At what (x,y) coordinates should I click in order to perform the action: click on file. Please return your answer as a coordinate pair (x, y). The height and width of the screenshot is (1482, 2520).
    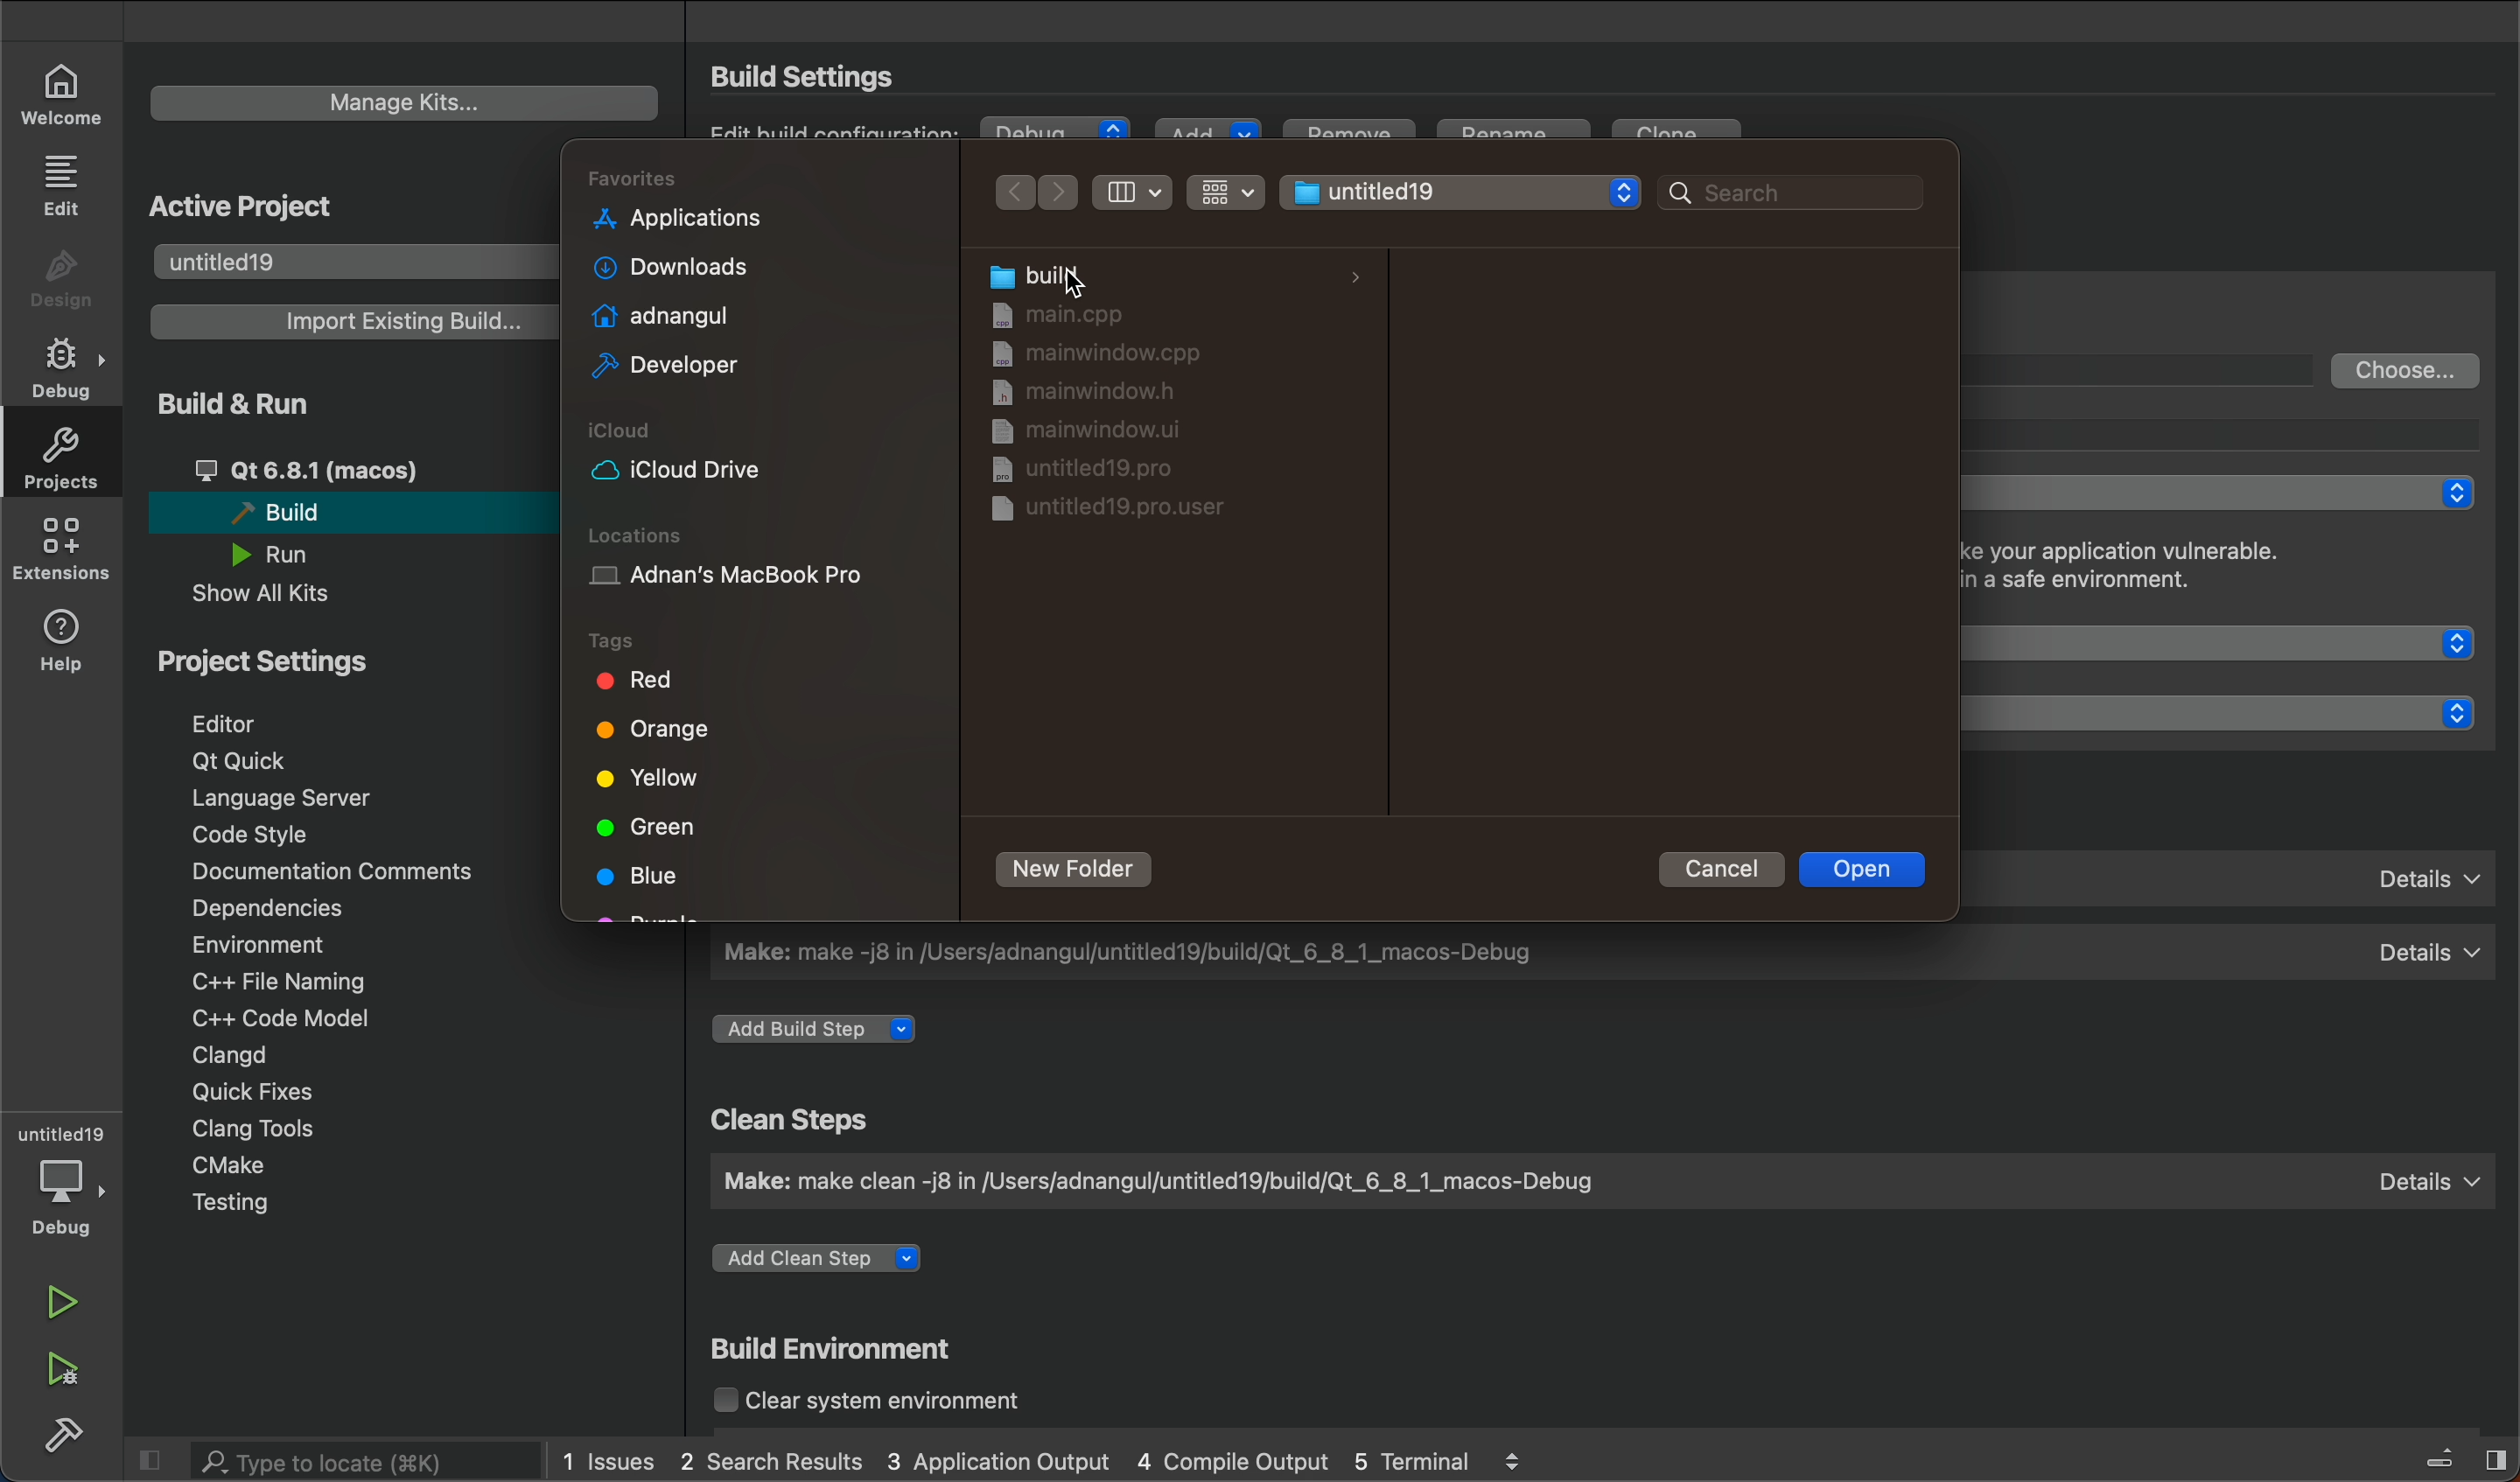
    Looking at the image, I should click on (1088, 434).